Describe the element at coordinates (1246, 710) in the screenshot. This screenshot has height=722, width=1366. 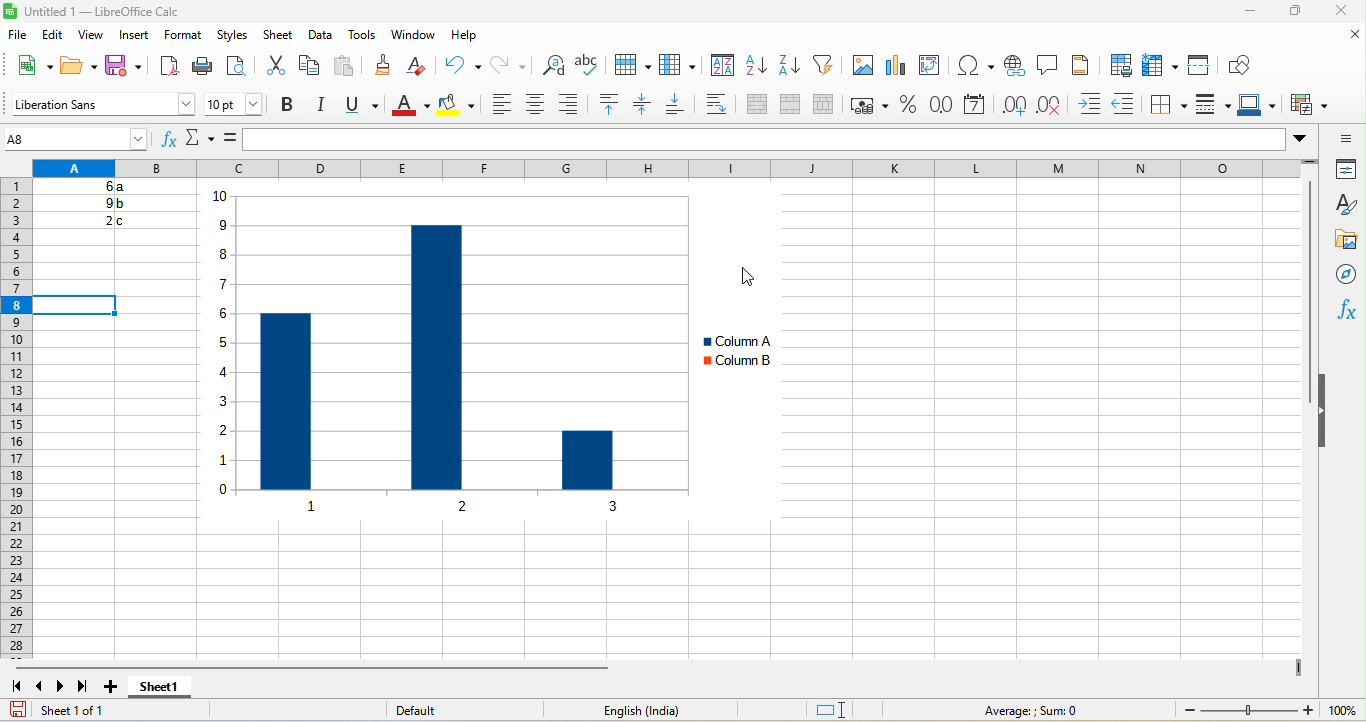
I see `zoom` at that location.